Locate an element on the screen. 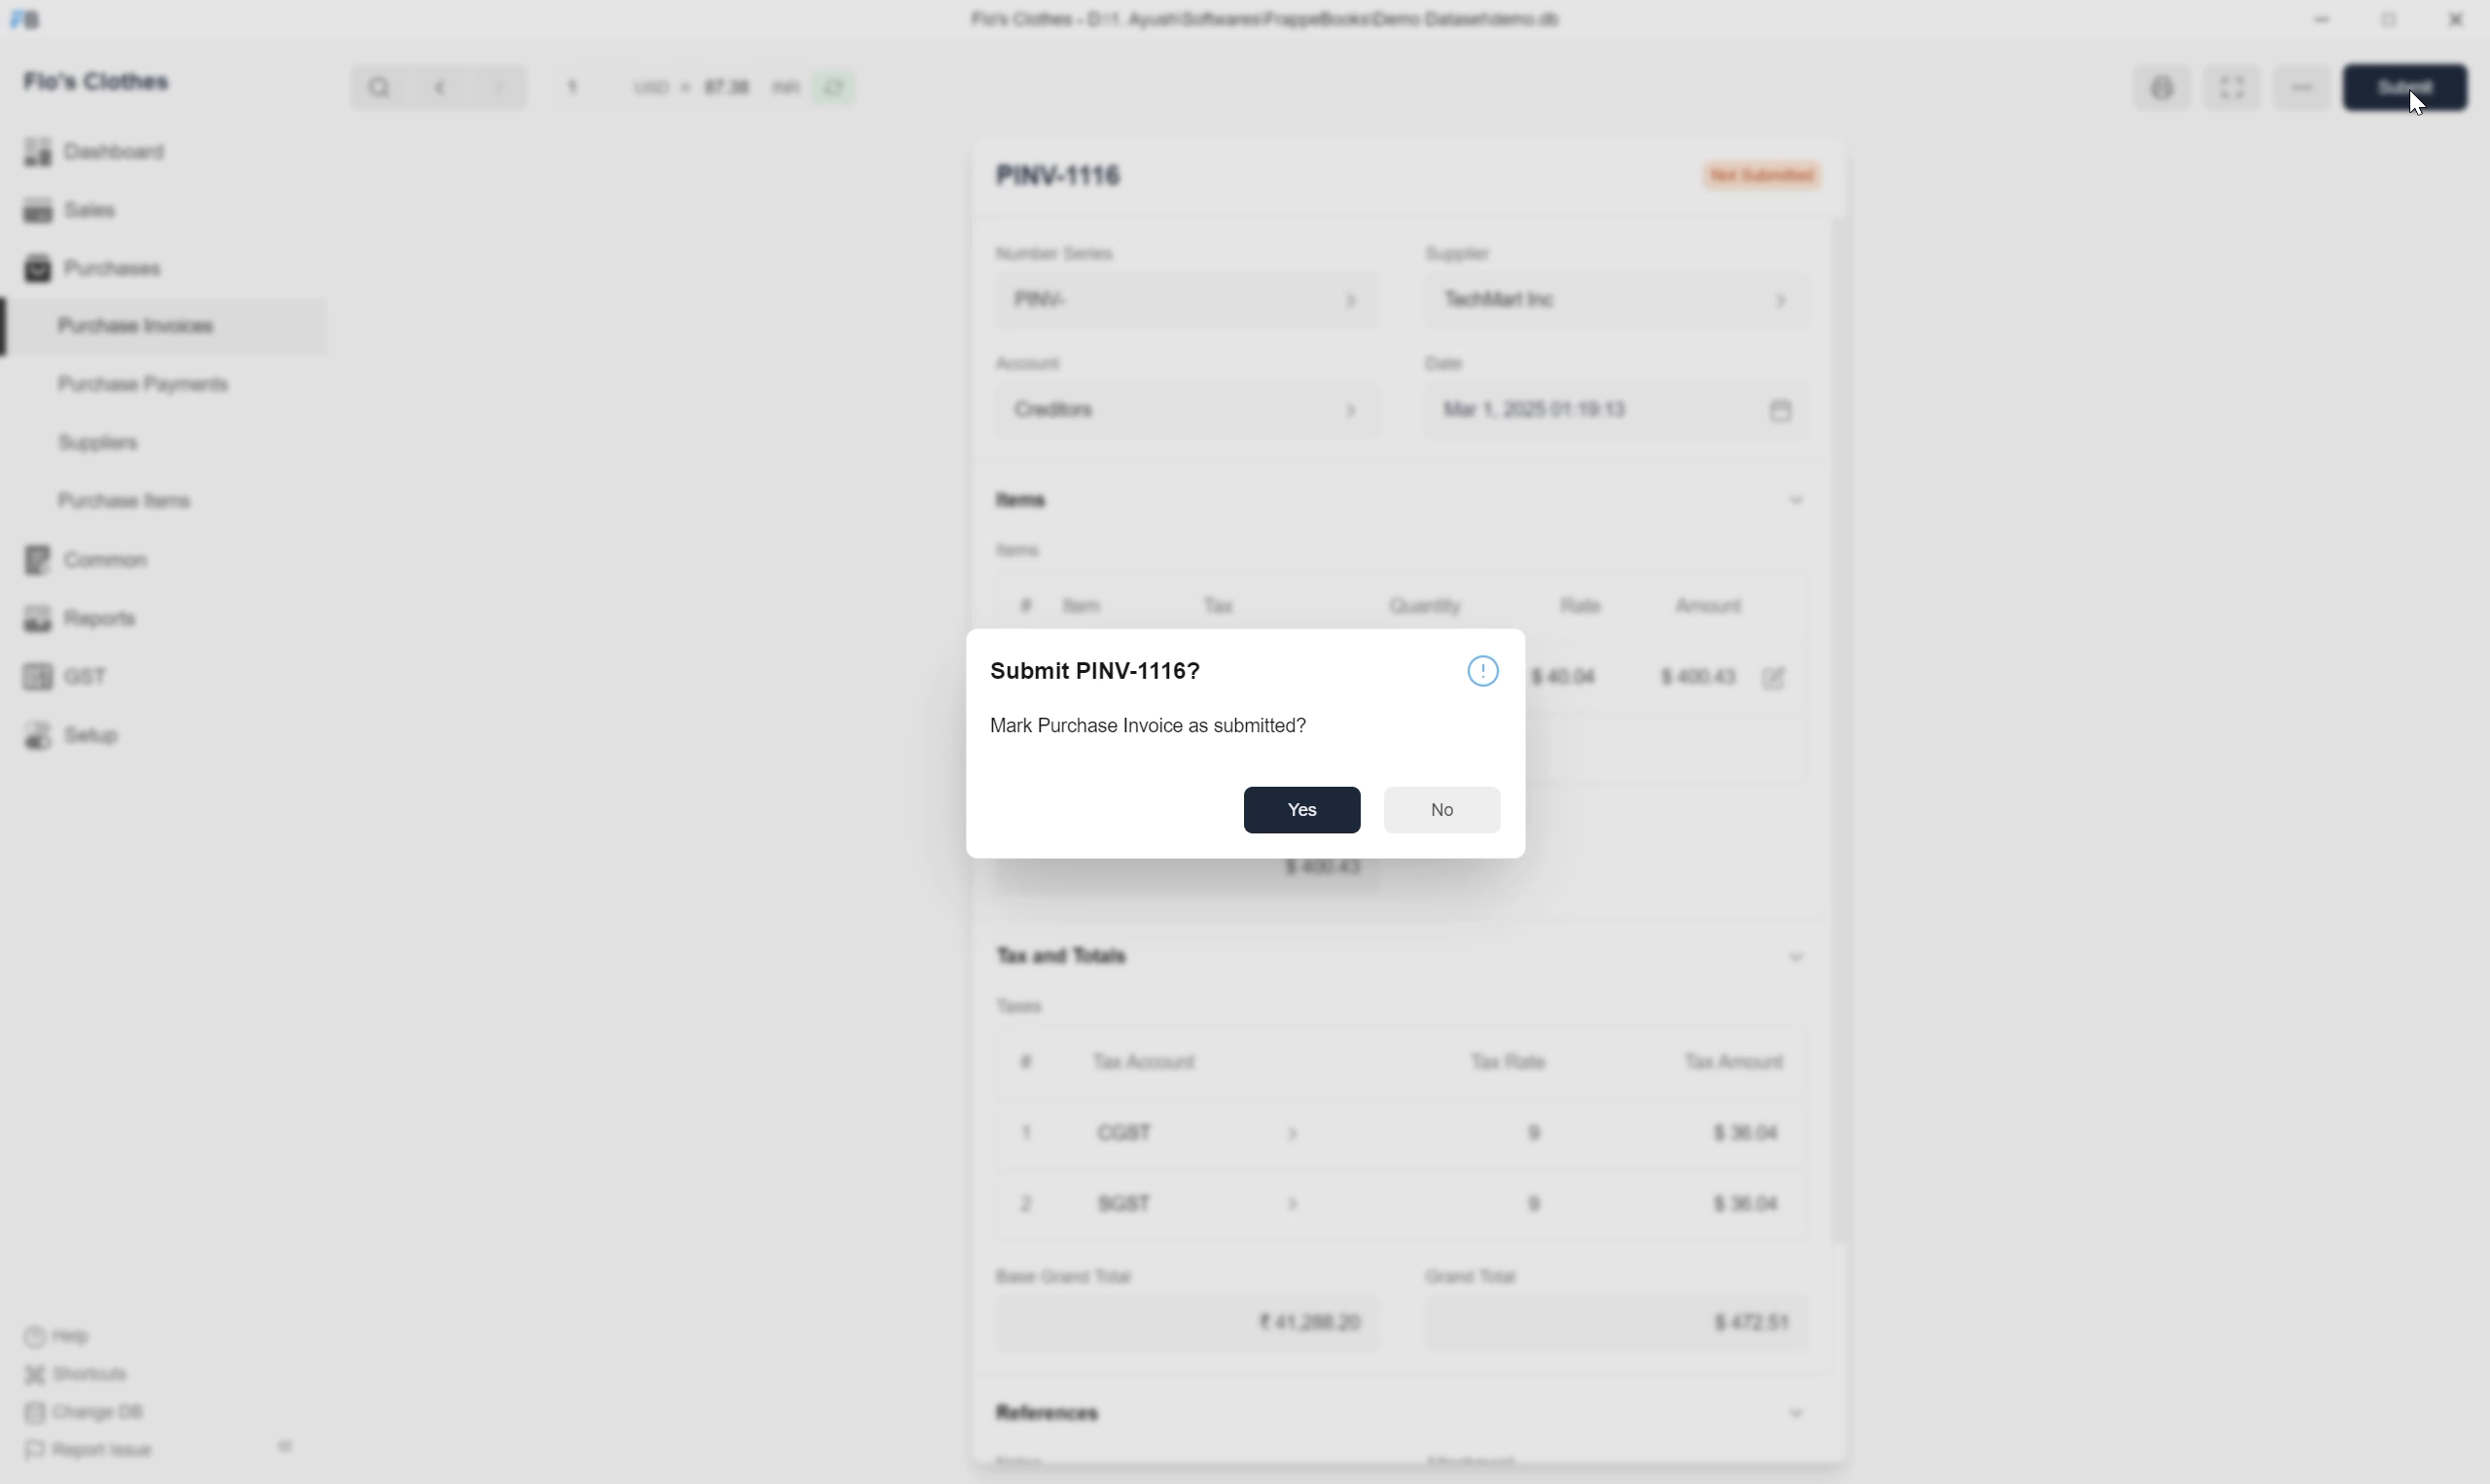  Submit PINV-1116? is located at coordinates (1110, 670).